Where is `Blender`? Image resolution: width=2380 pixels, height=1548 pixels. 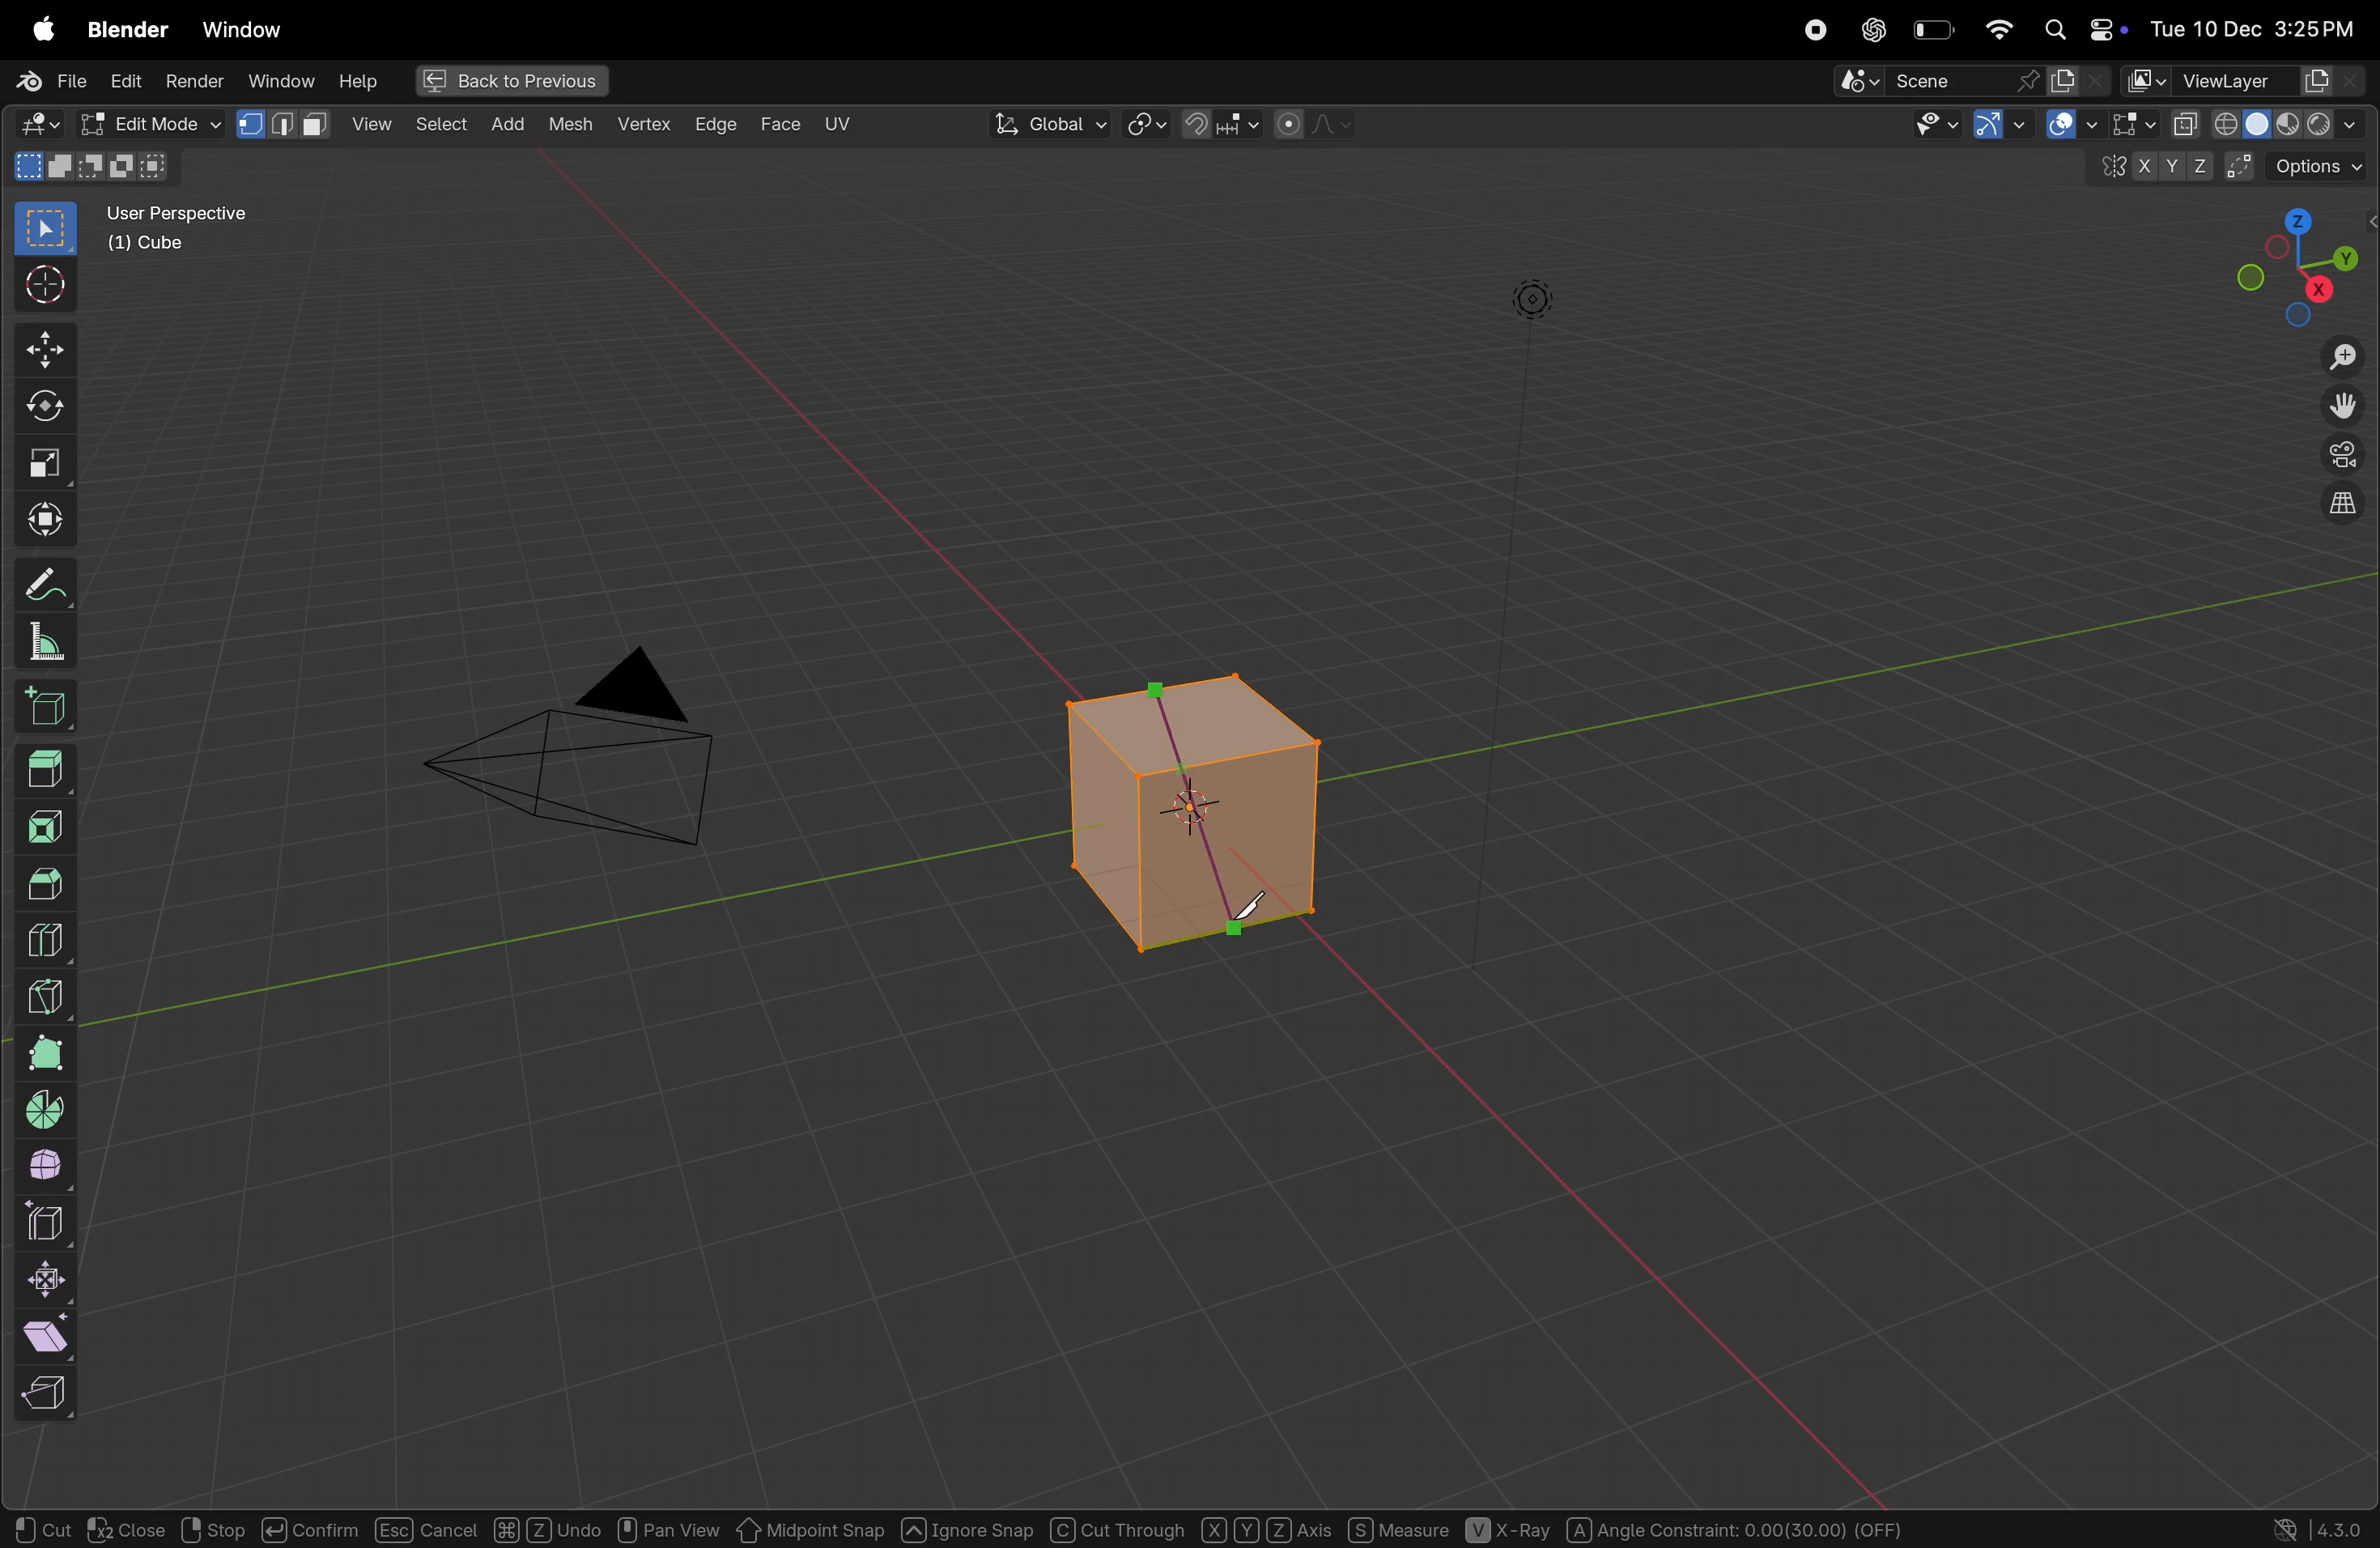 Blender is located at coordinates (124, 28).